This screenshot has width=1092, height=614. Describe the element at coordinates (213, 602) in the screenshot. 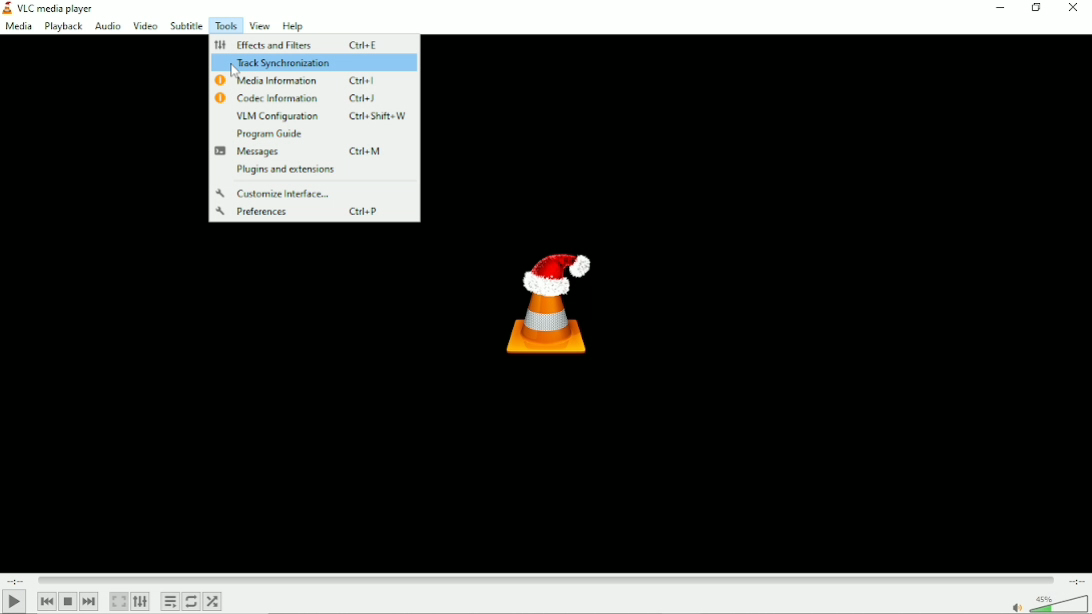

I see `Random` at that location.